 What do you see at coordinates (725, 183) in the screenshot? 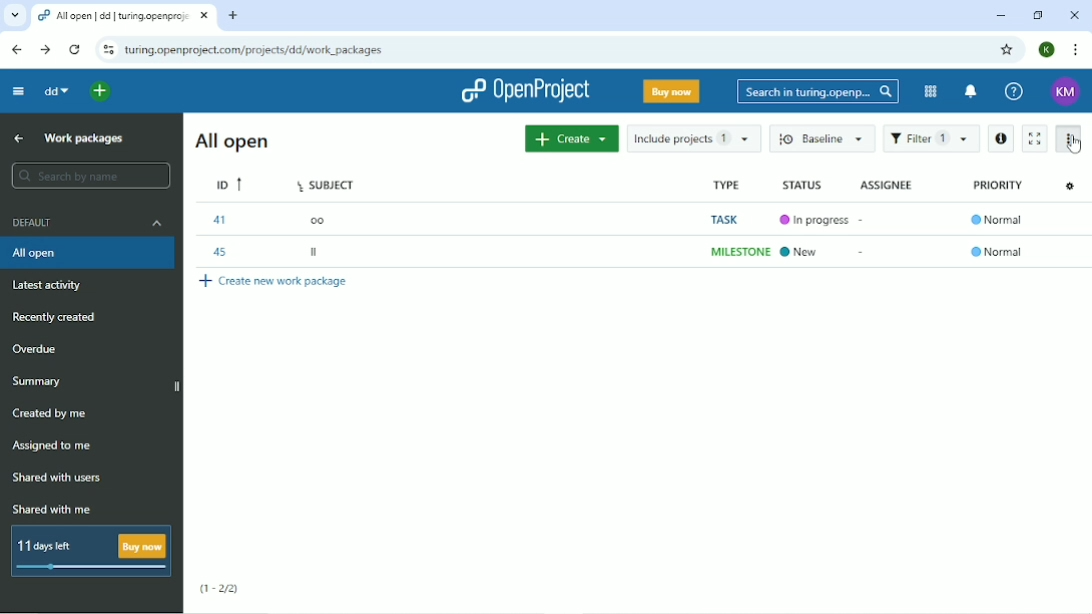
I see `Type` at bounding box center [725, 183].